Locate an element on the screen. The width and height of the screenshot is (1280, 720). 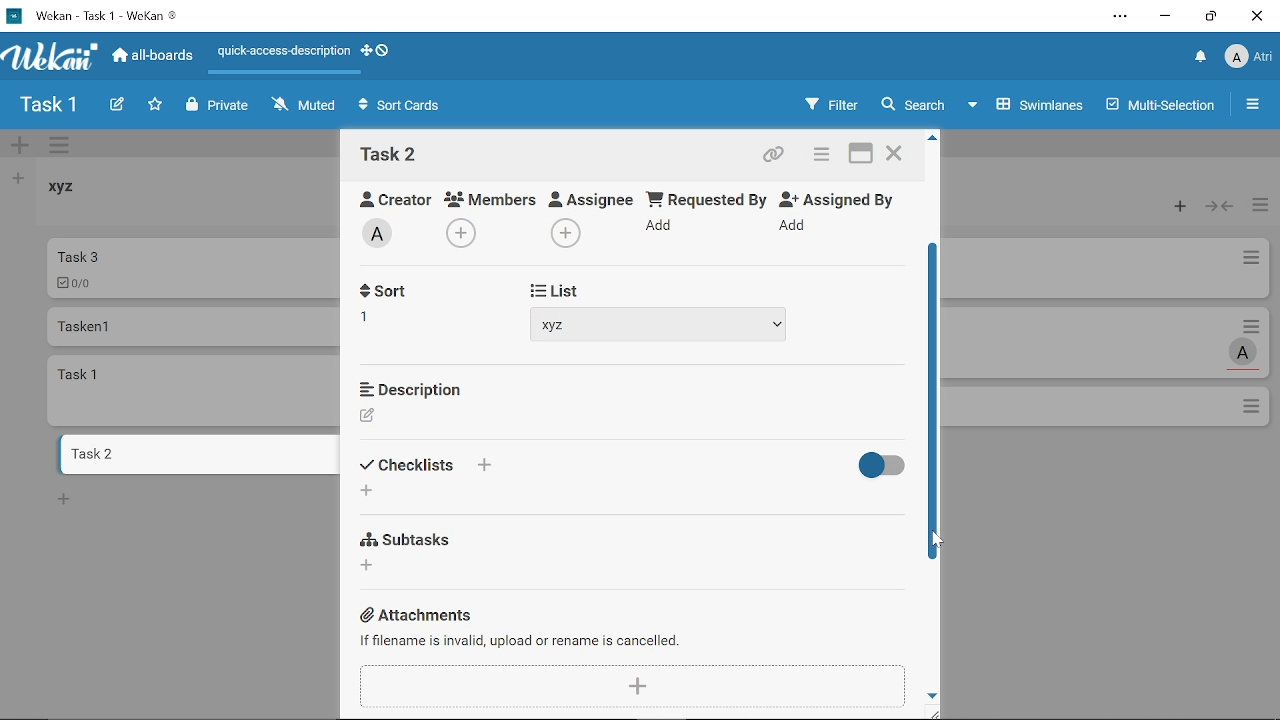
Members is located at coordinates (491, 198).